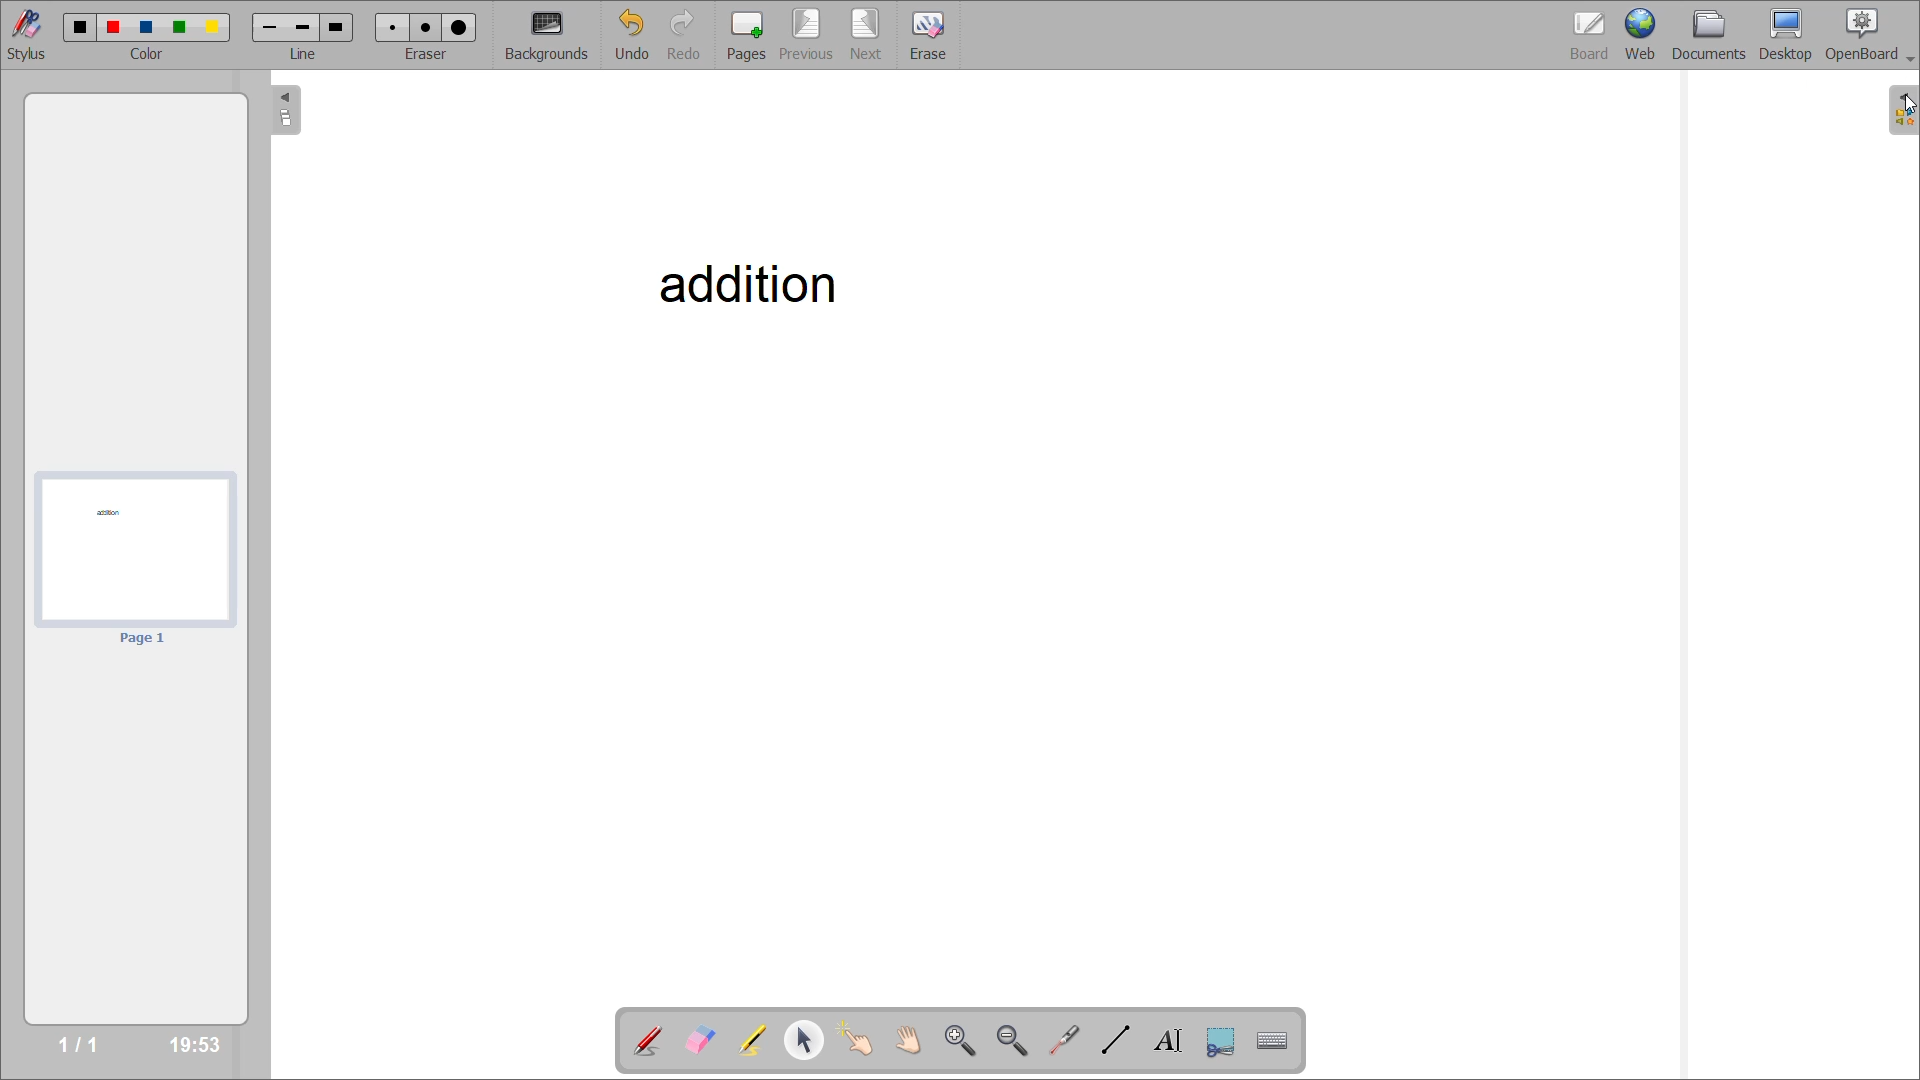 The height and width of the screenshot is (1080, 1920). What do you see at coordinates (1591, 36) in the screenshot?
I see `board` at bounding box center [1591, 36].